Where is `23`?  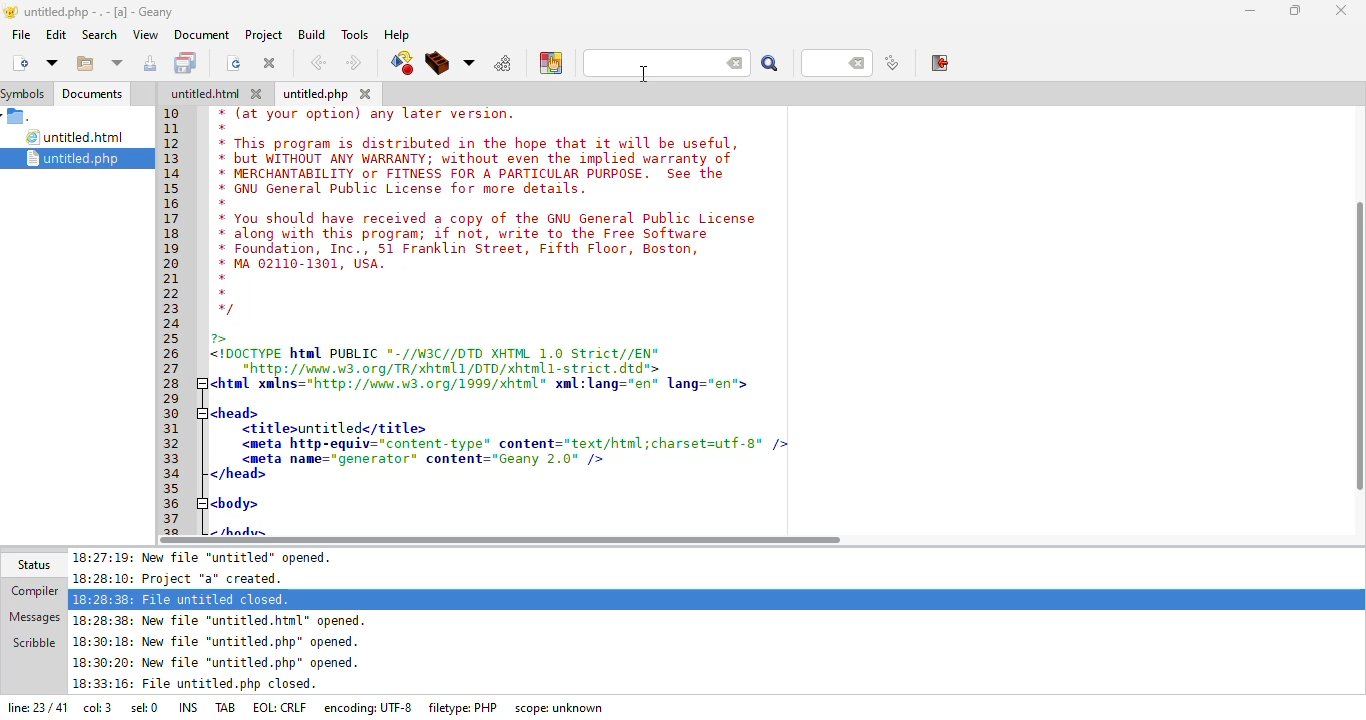 23 is located at coordinates (171, 309).